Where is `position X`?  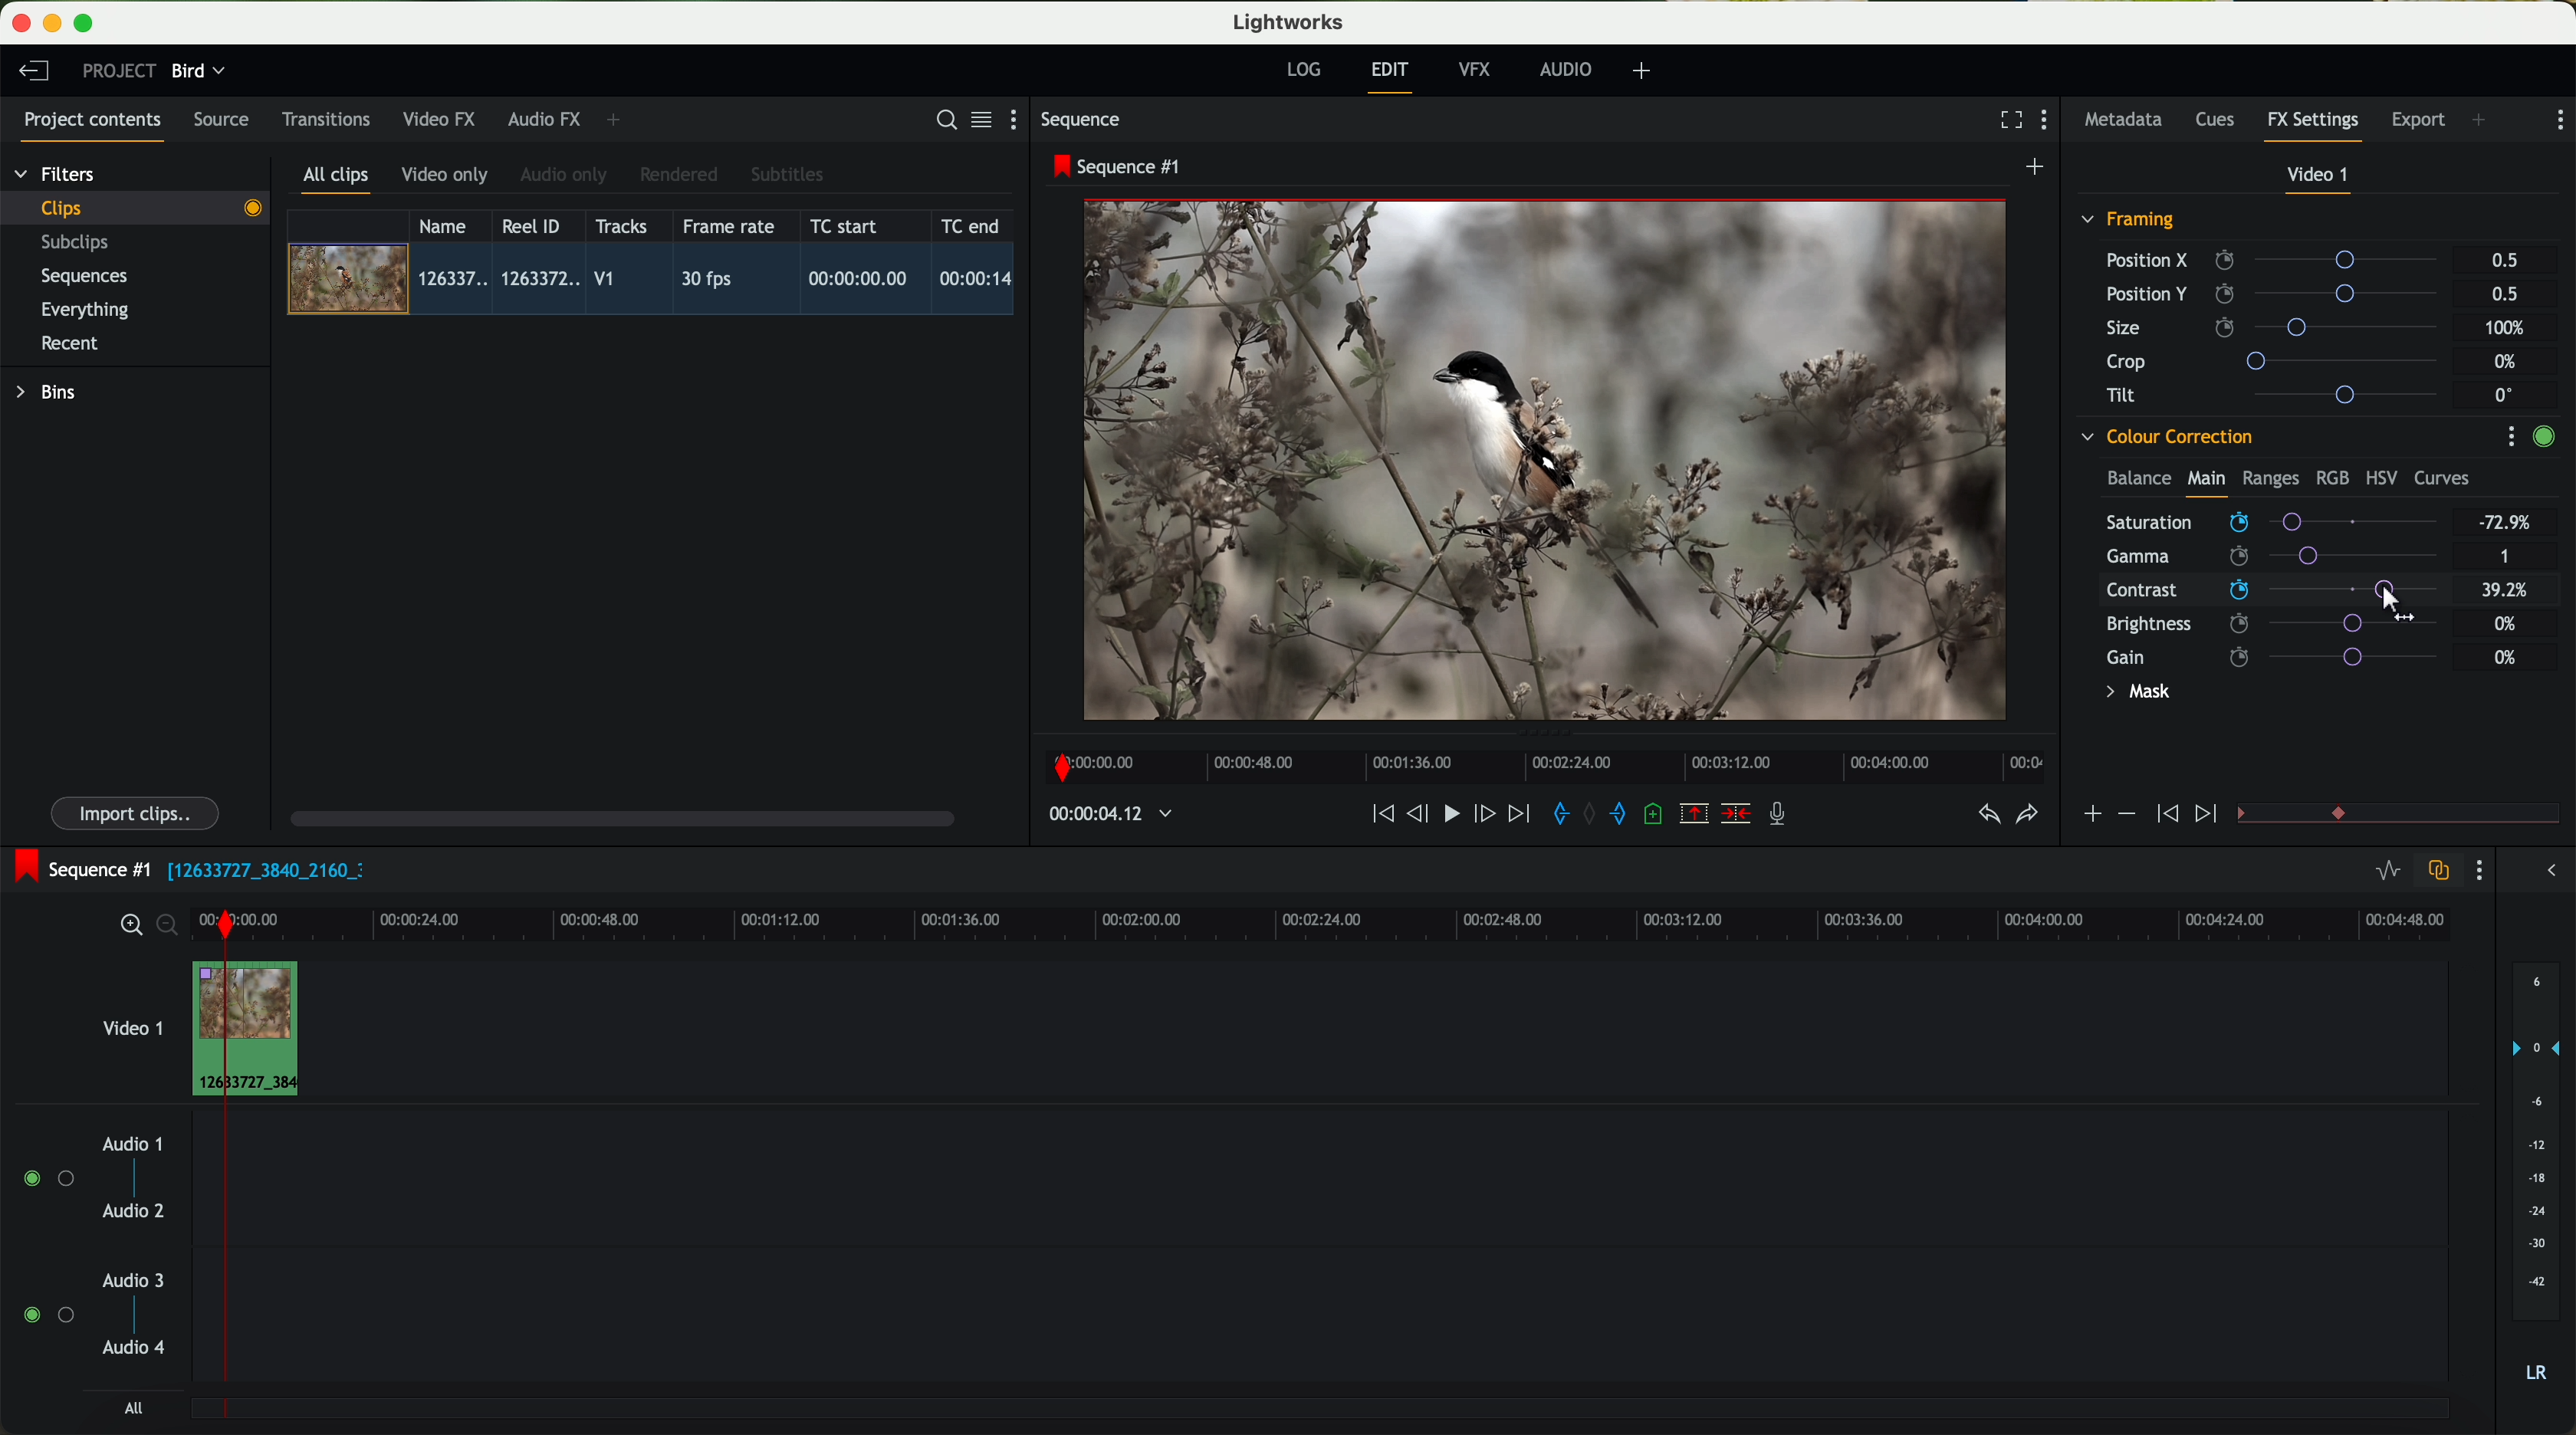 position X is located at coordinates (2279, 260).